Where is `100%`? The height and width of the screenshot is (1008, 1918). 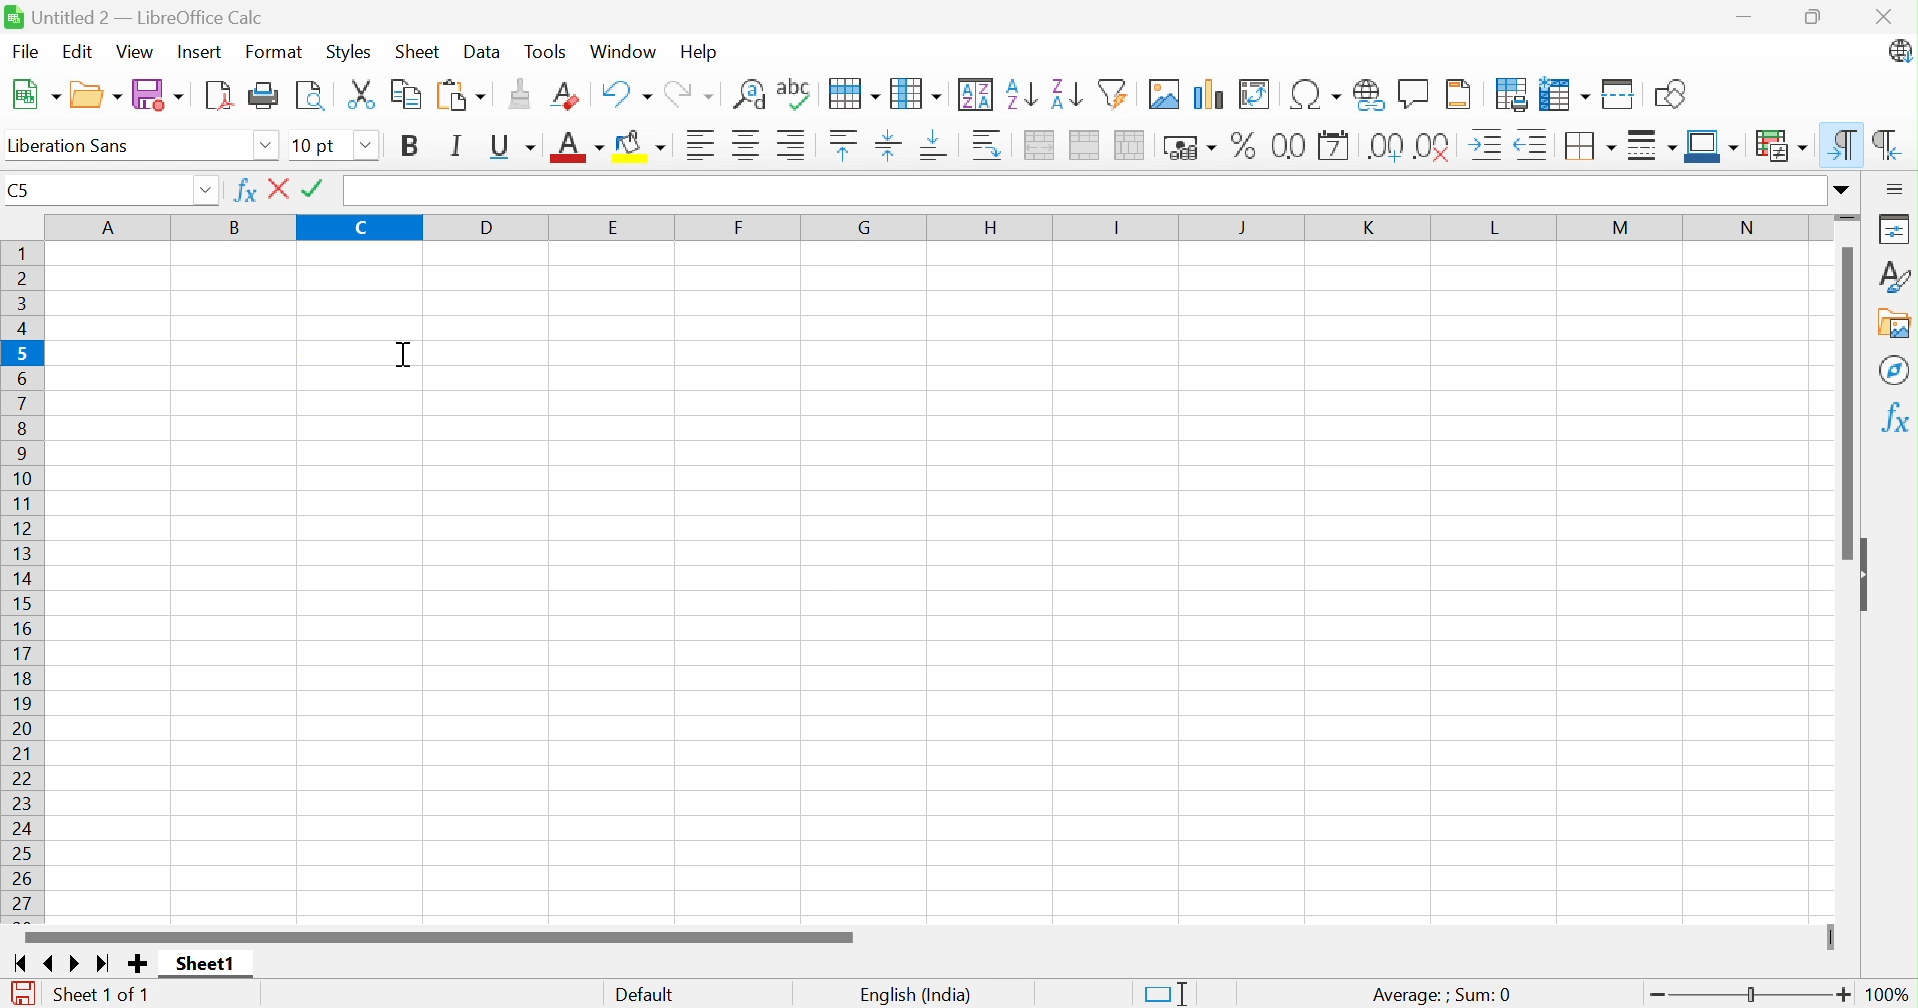
100% is located at coordinates (1892, 996).